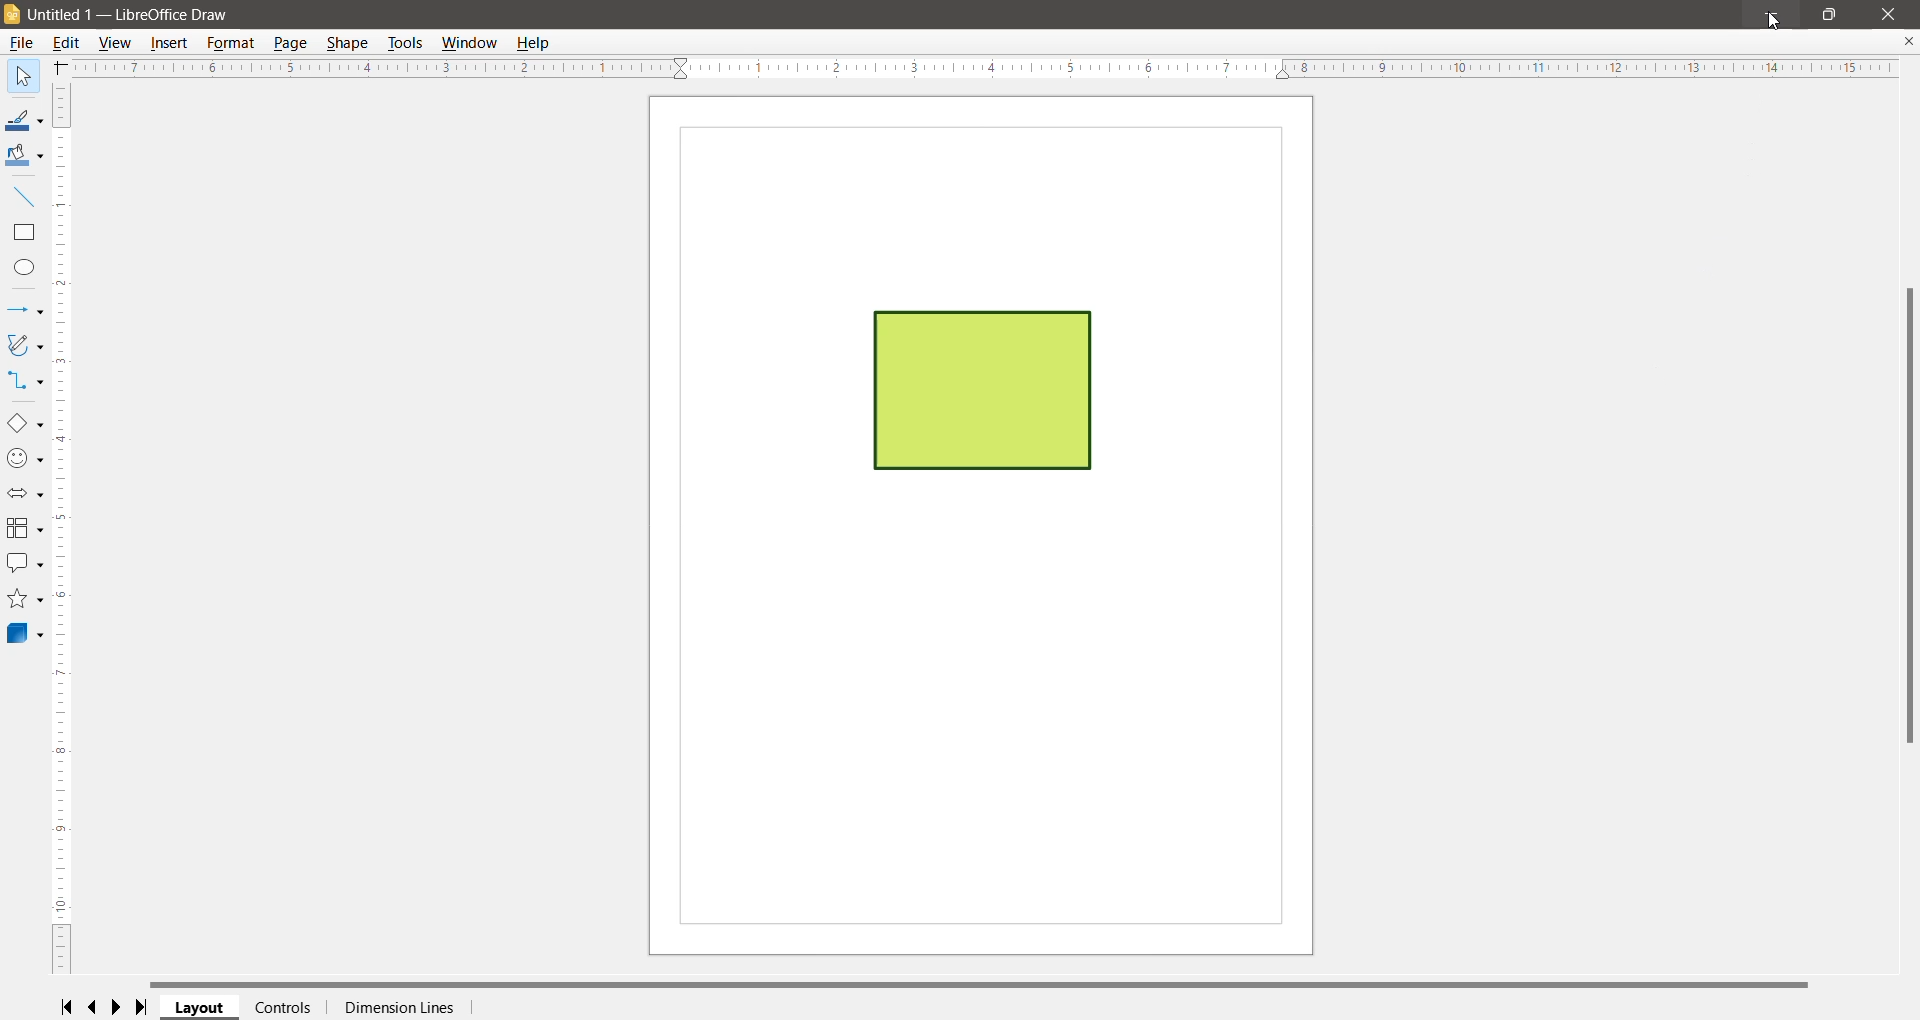 The width and height of the screenshot is (1920, 1020). I want to click on Horizontal Ruler, so click(983, 68).